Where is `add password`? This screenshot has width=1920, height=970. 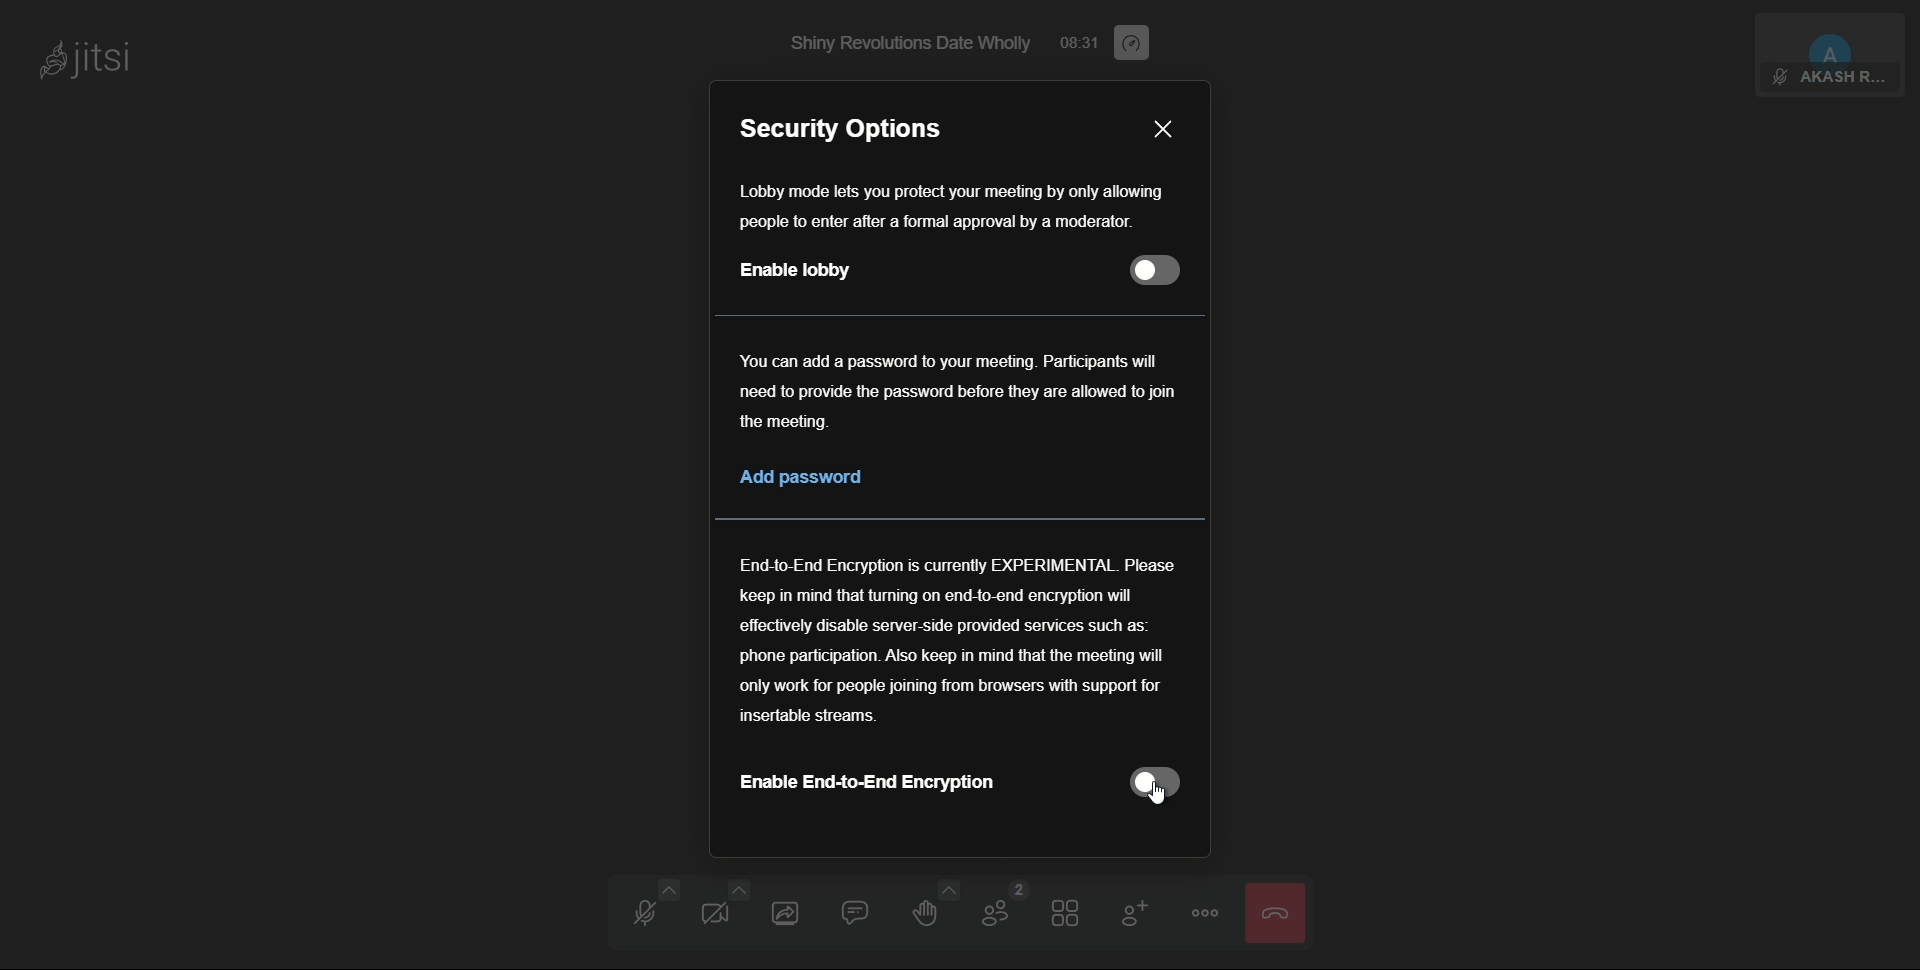 add password is located at coordinates (802, 477).